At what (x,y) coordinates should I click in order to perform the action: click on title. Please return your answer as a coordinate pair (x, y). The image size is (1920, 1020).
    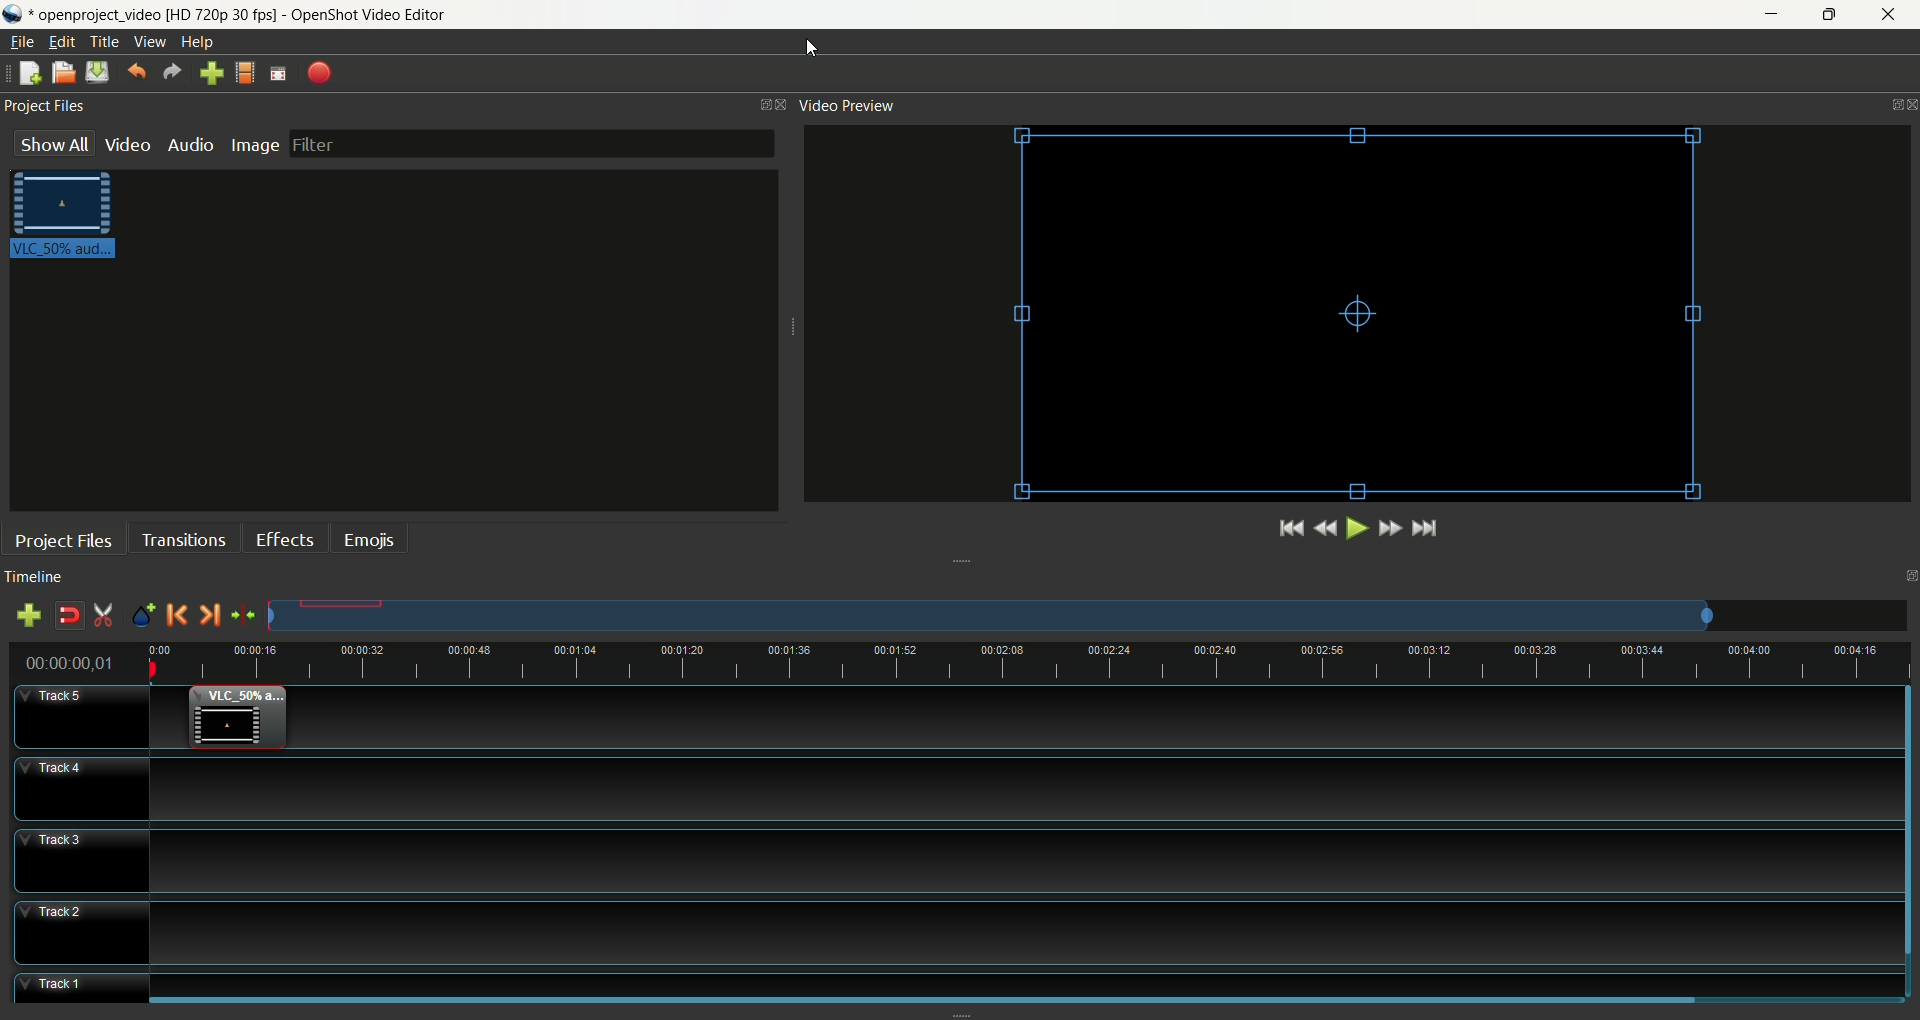
    Looking at the image, I should click on (103, 42).